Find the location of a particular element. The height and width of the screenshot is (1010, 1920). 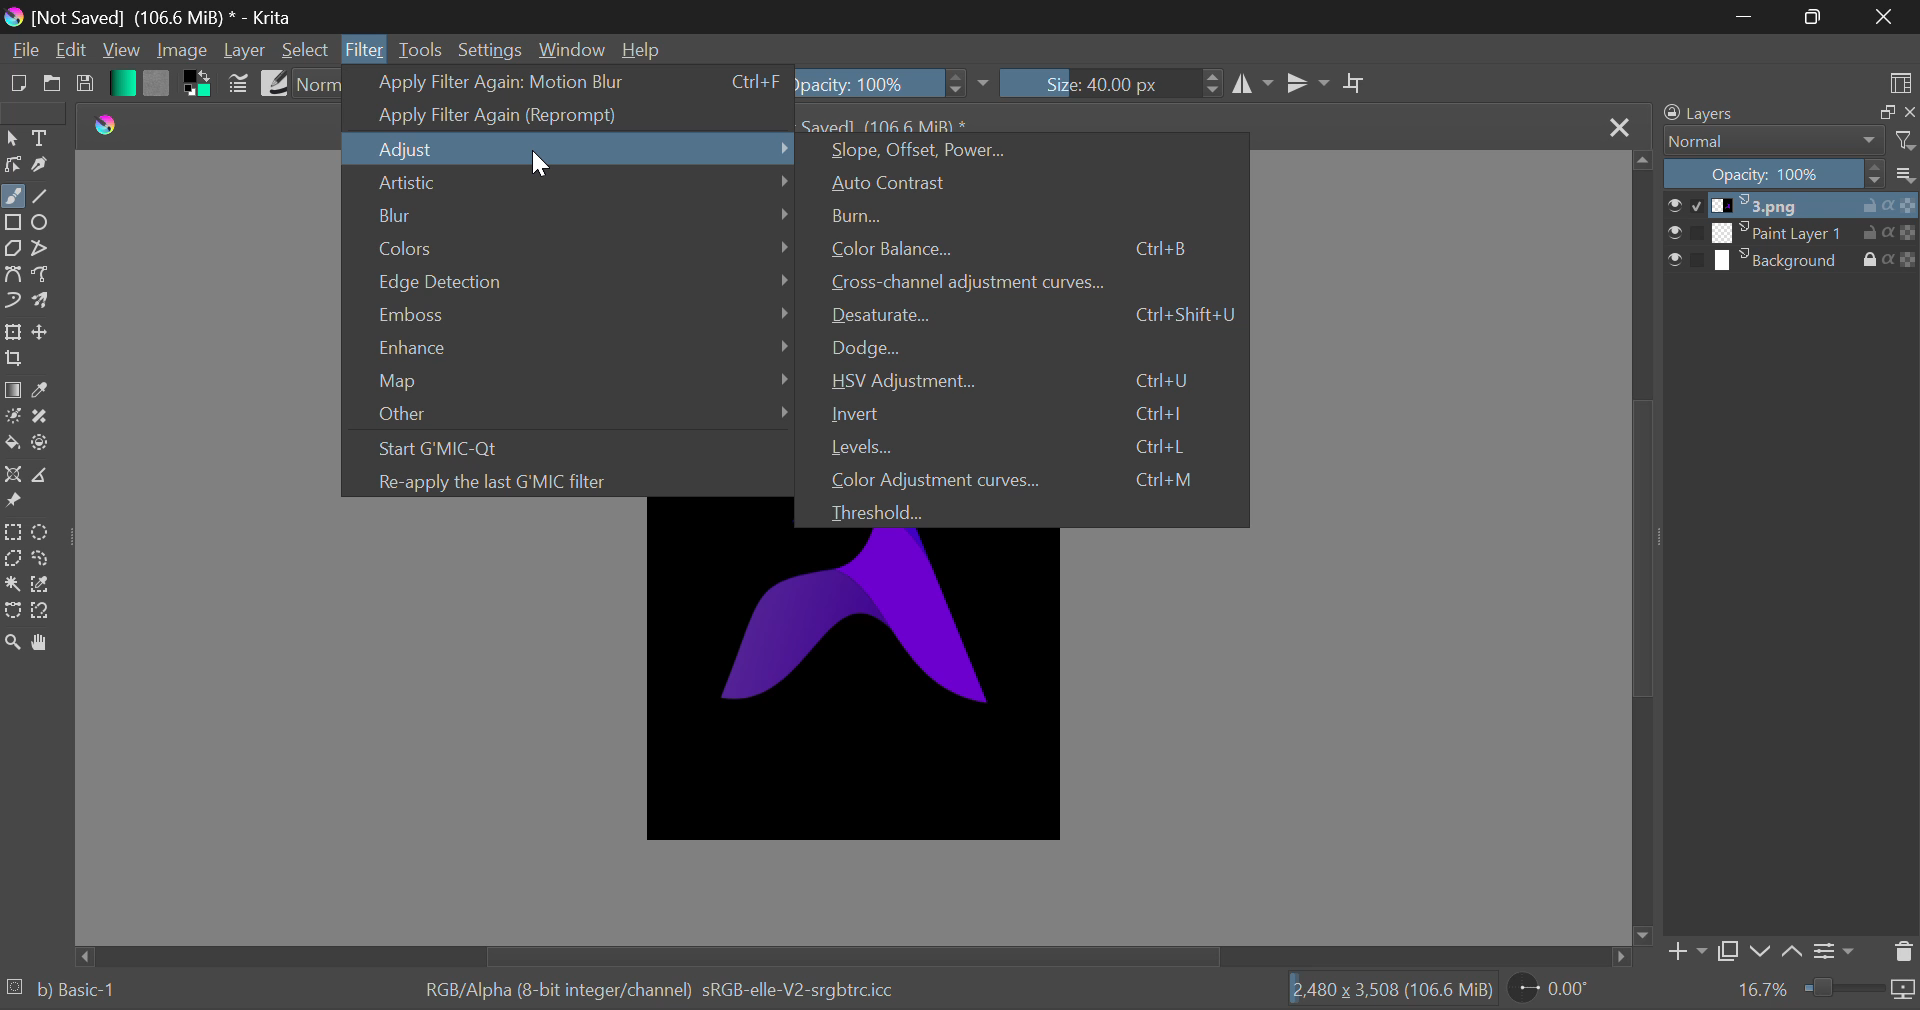

Add Layer is located at coordinates (1688, 951).